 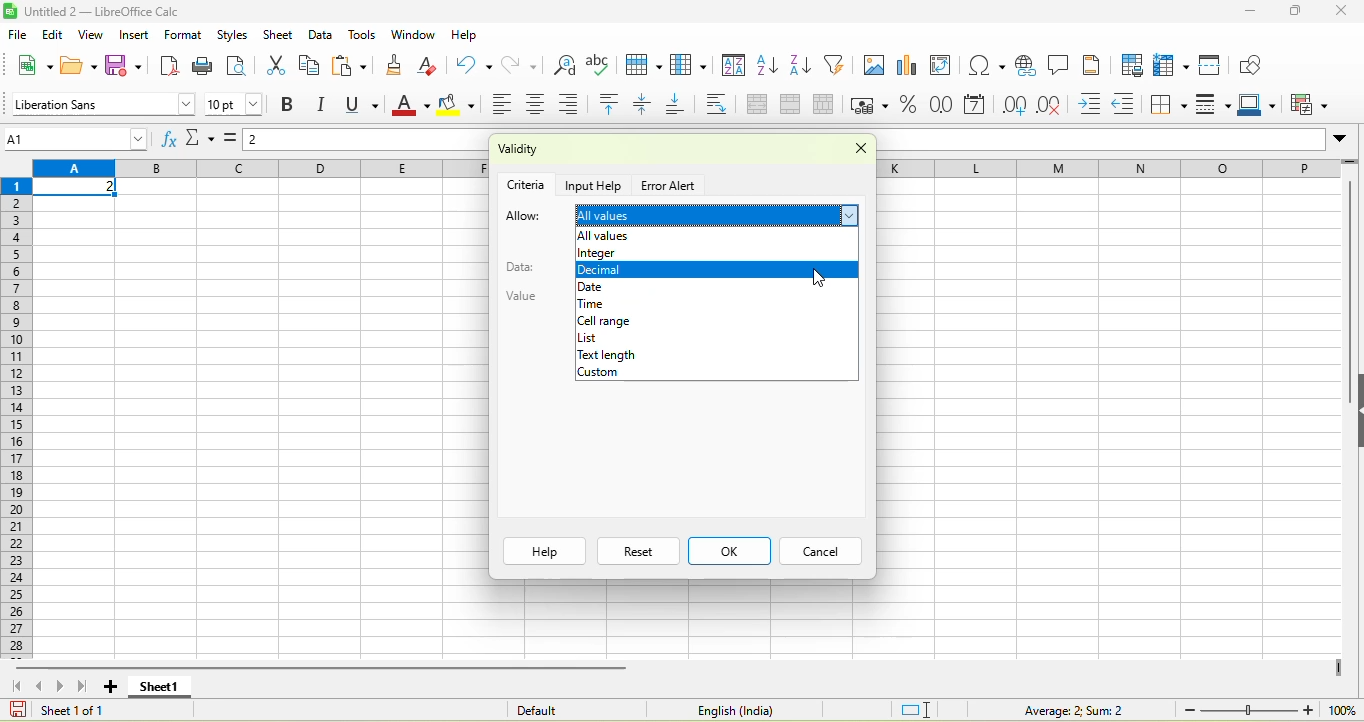 I want to click on print preview, so click(x=239, y=67).